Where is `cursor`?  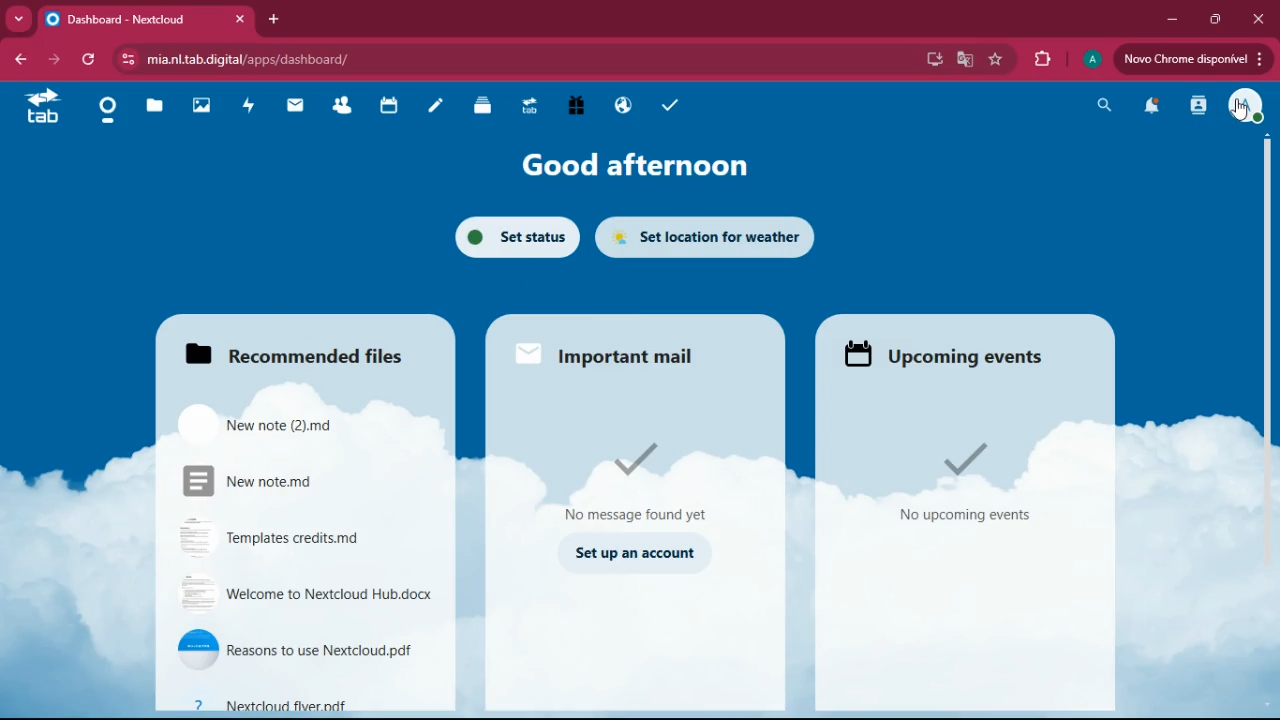 cursor is located at coordinates (1239, 112).